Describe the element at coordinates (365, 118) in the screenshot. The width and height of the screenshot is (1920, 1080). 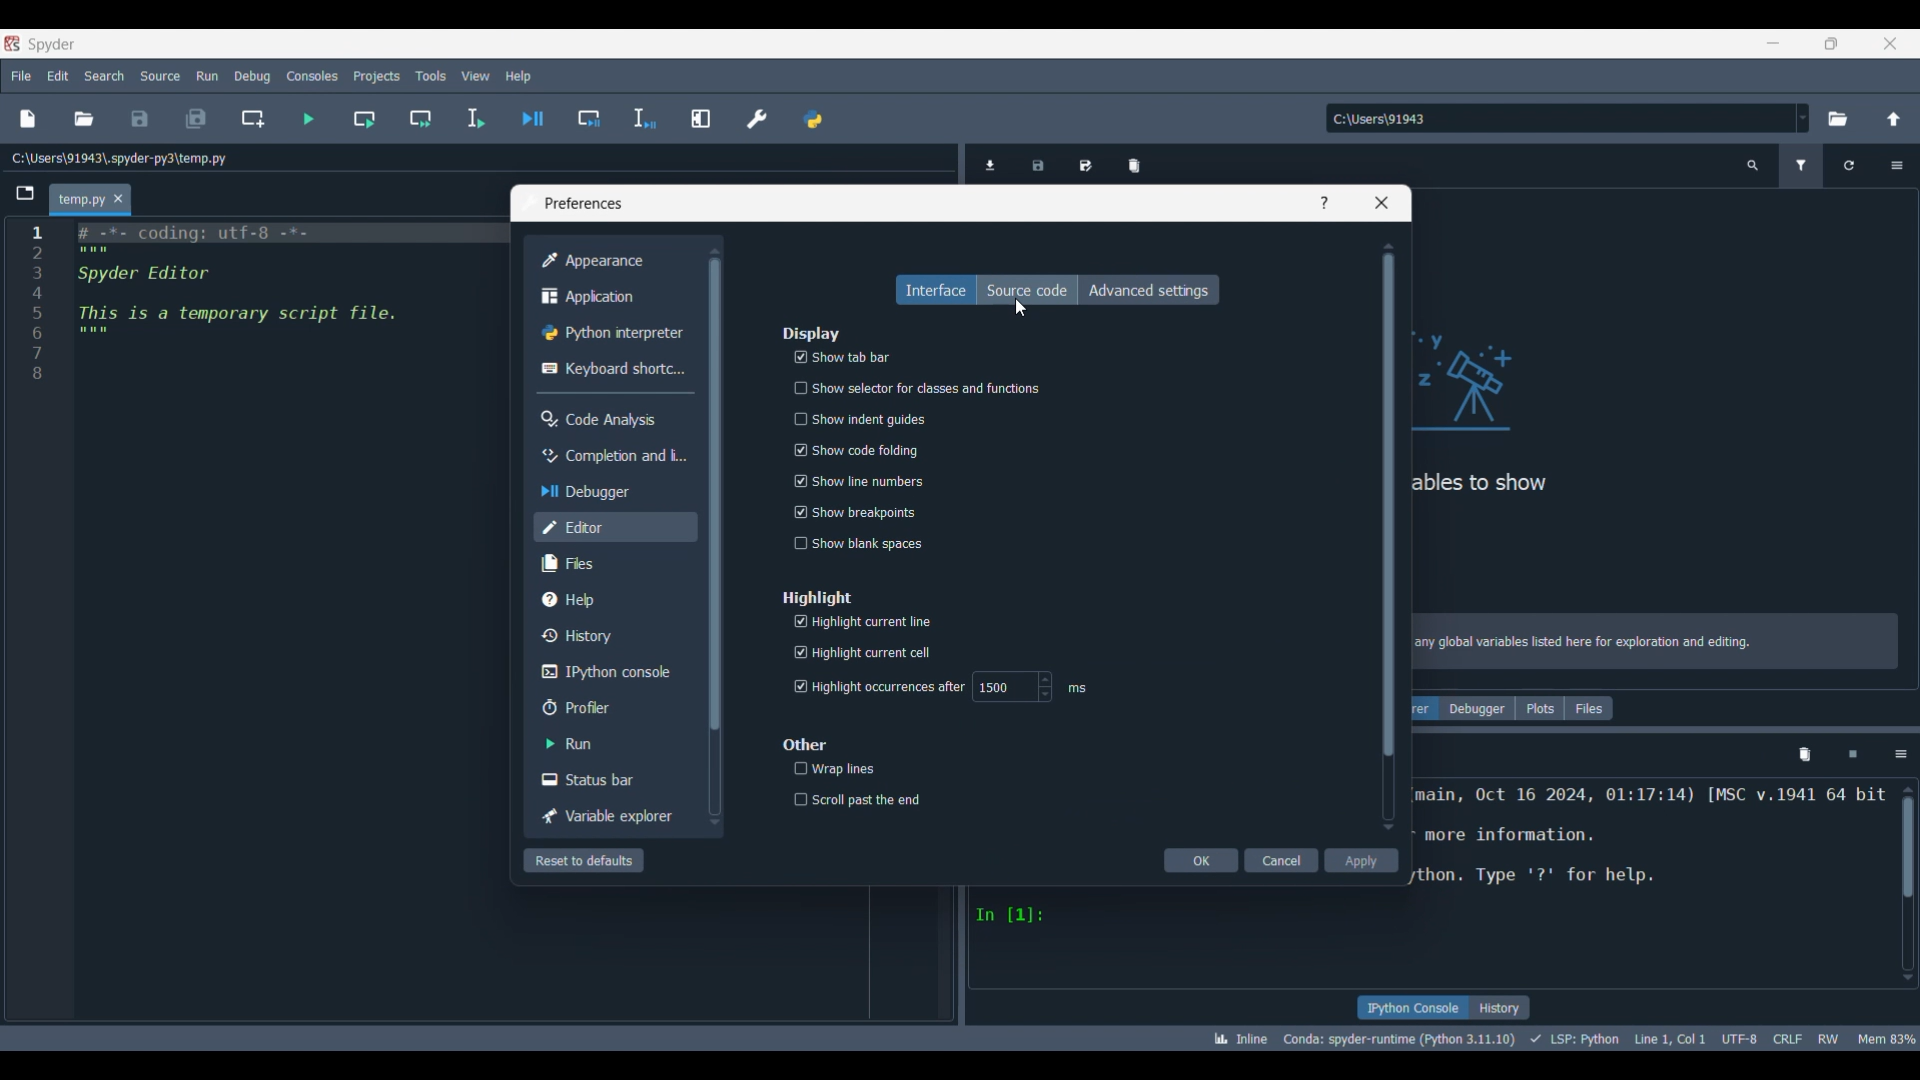
I see `Run current cell` at that location.